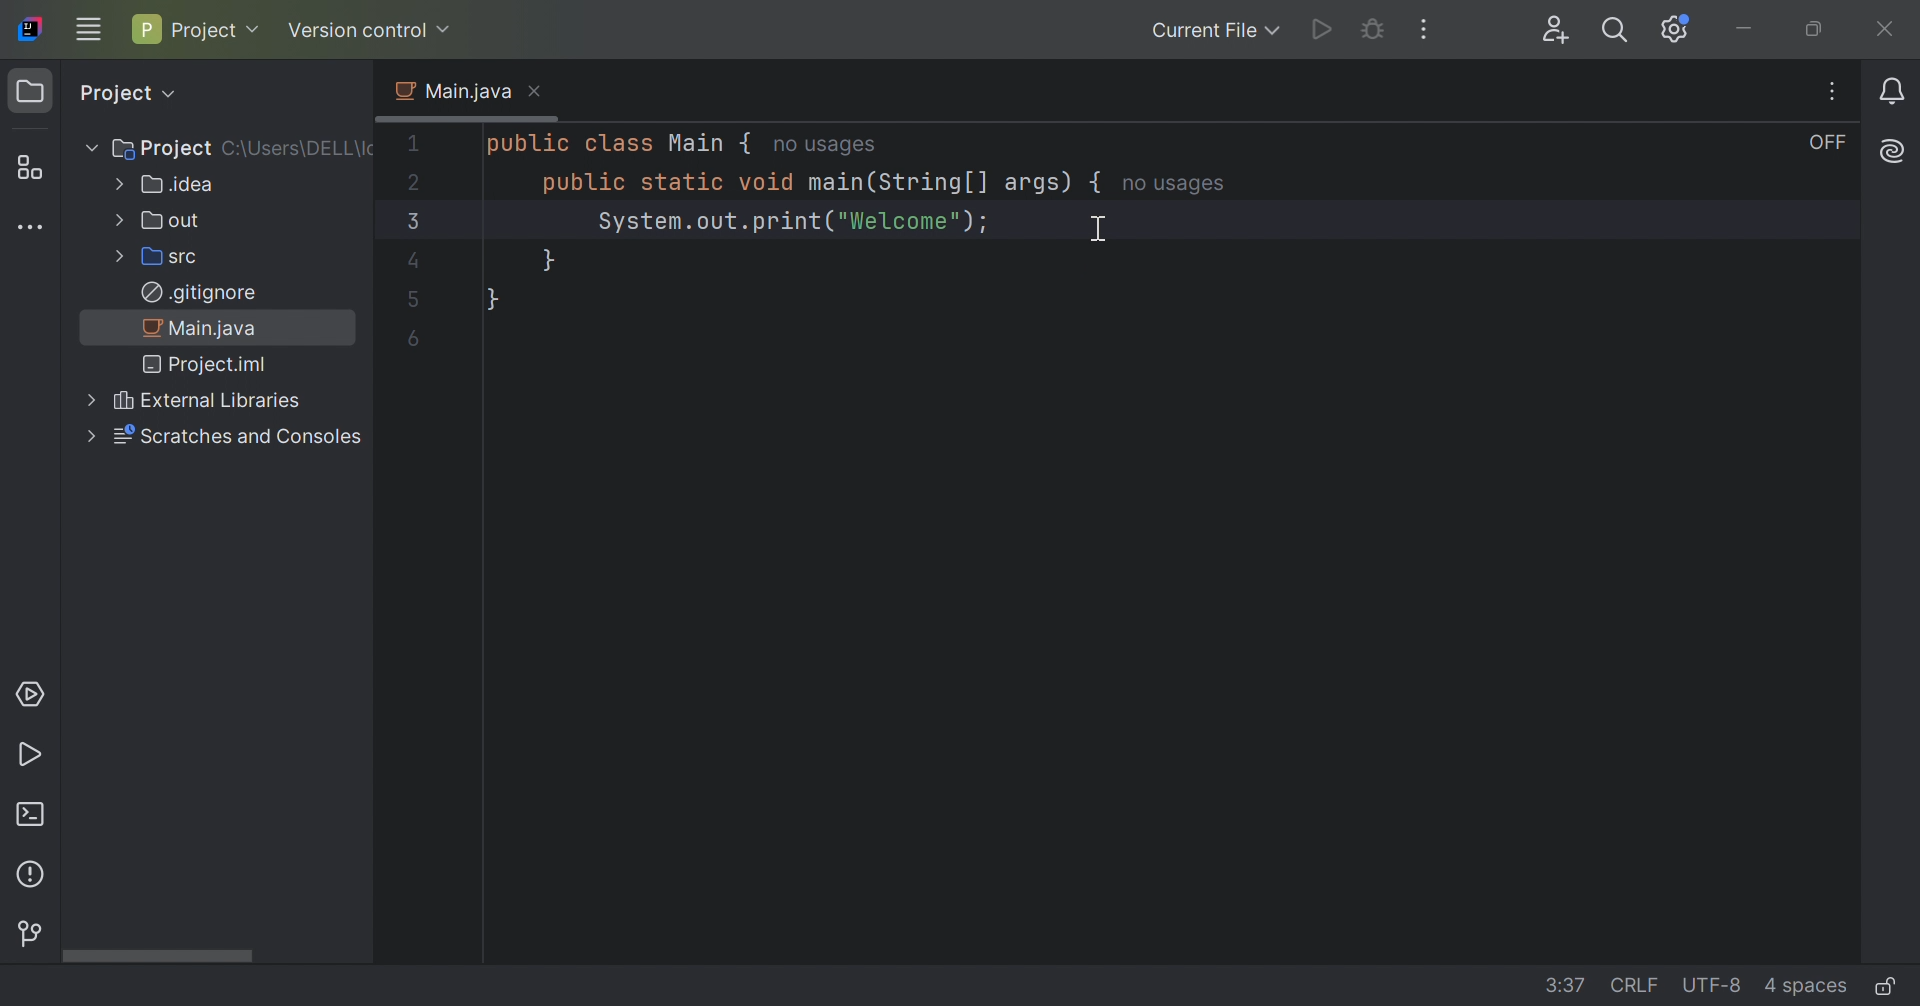 The image size is (1920, 1006). I want to click on Main menu, so click(90, 28).